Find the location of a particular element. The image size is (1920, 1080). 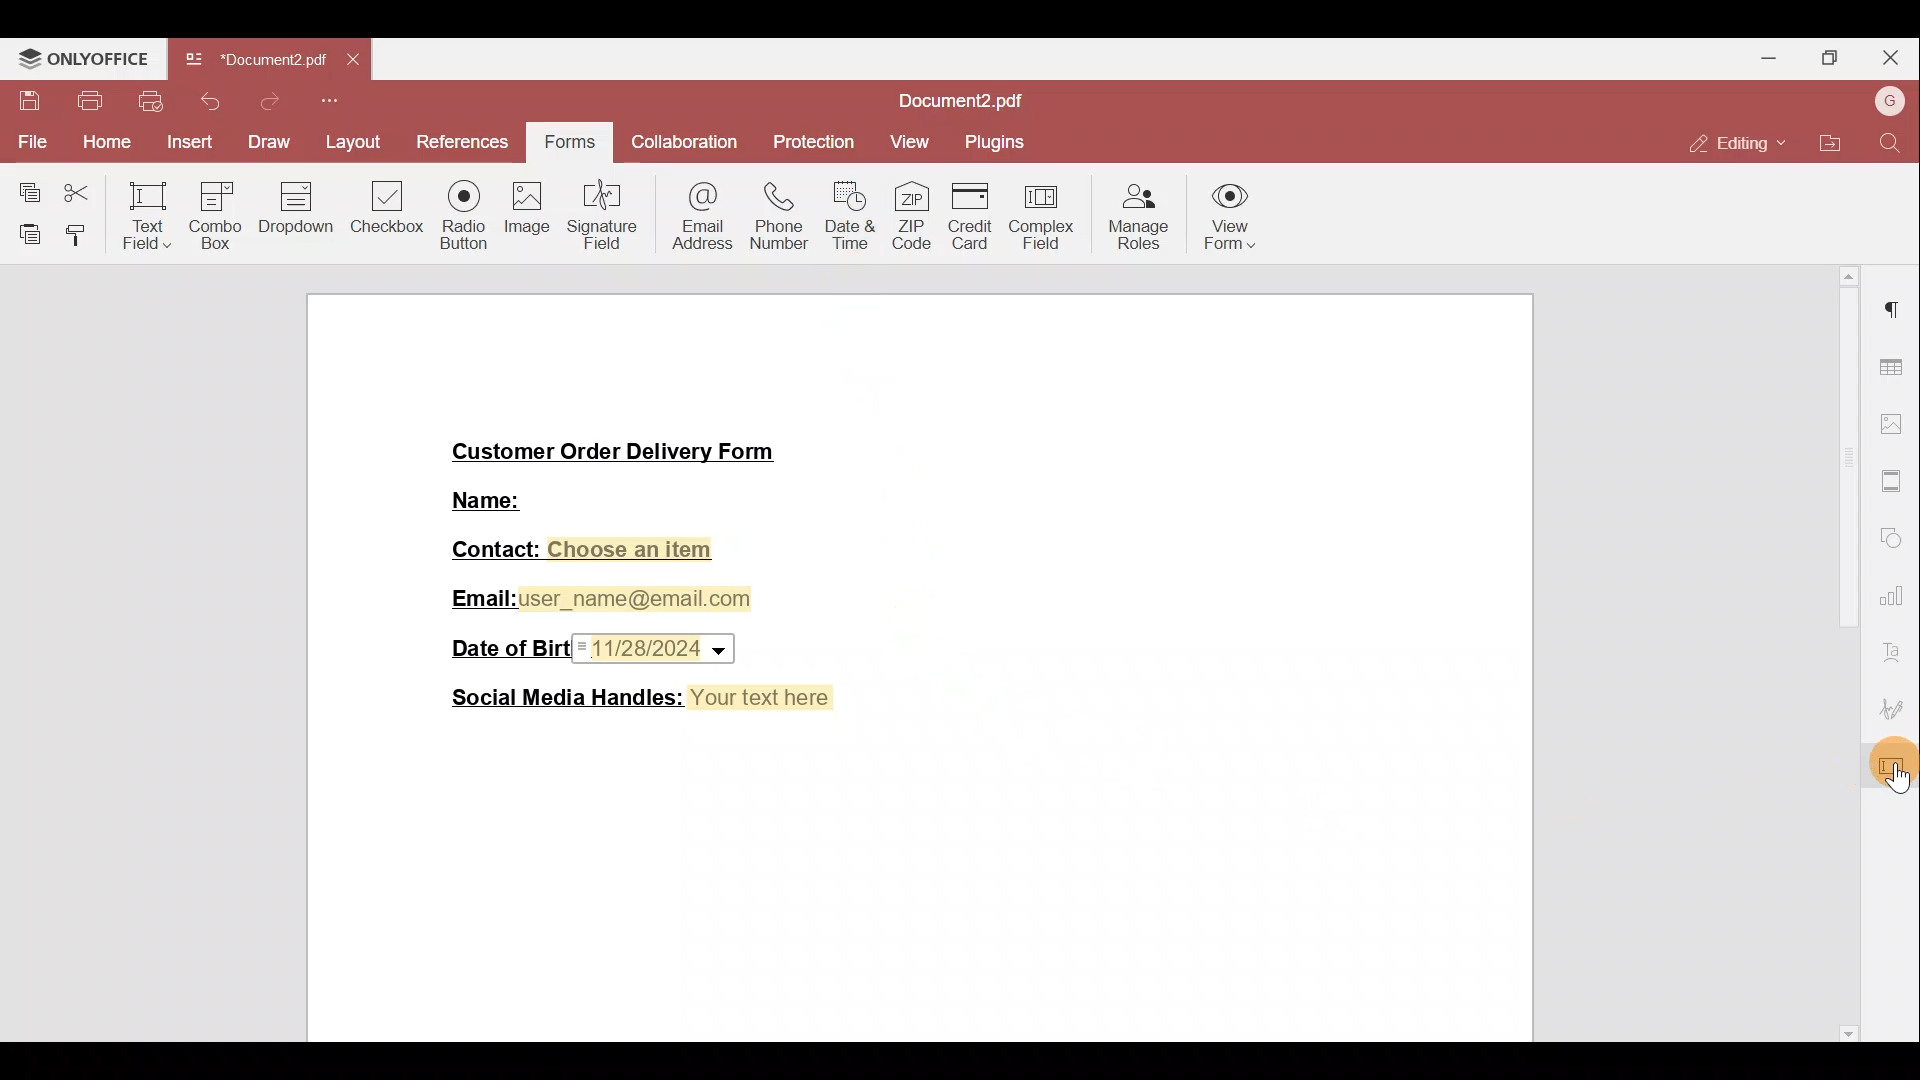

Print file is located at coordinates (83, 102).